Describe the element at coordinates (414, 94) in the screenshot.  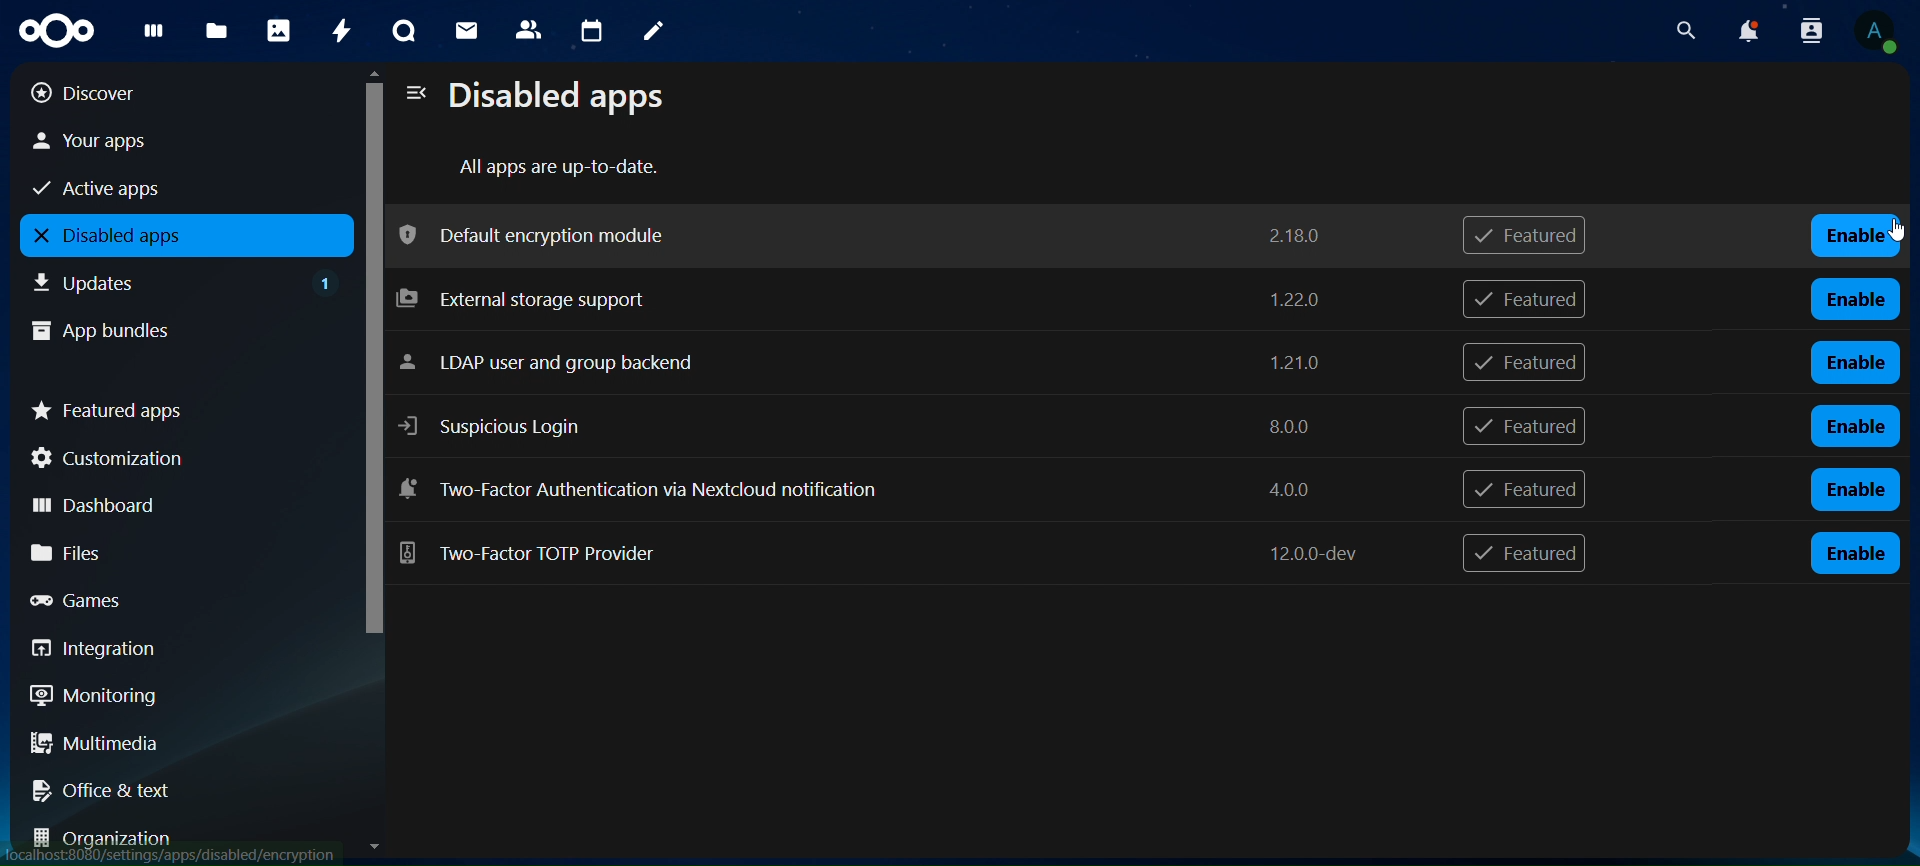
I see `close navigation` at that location.